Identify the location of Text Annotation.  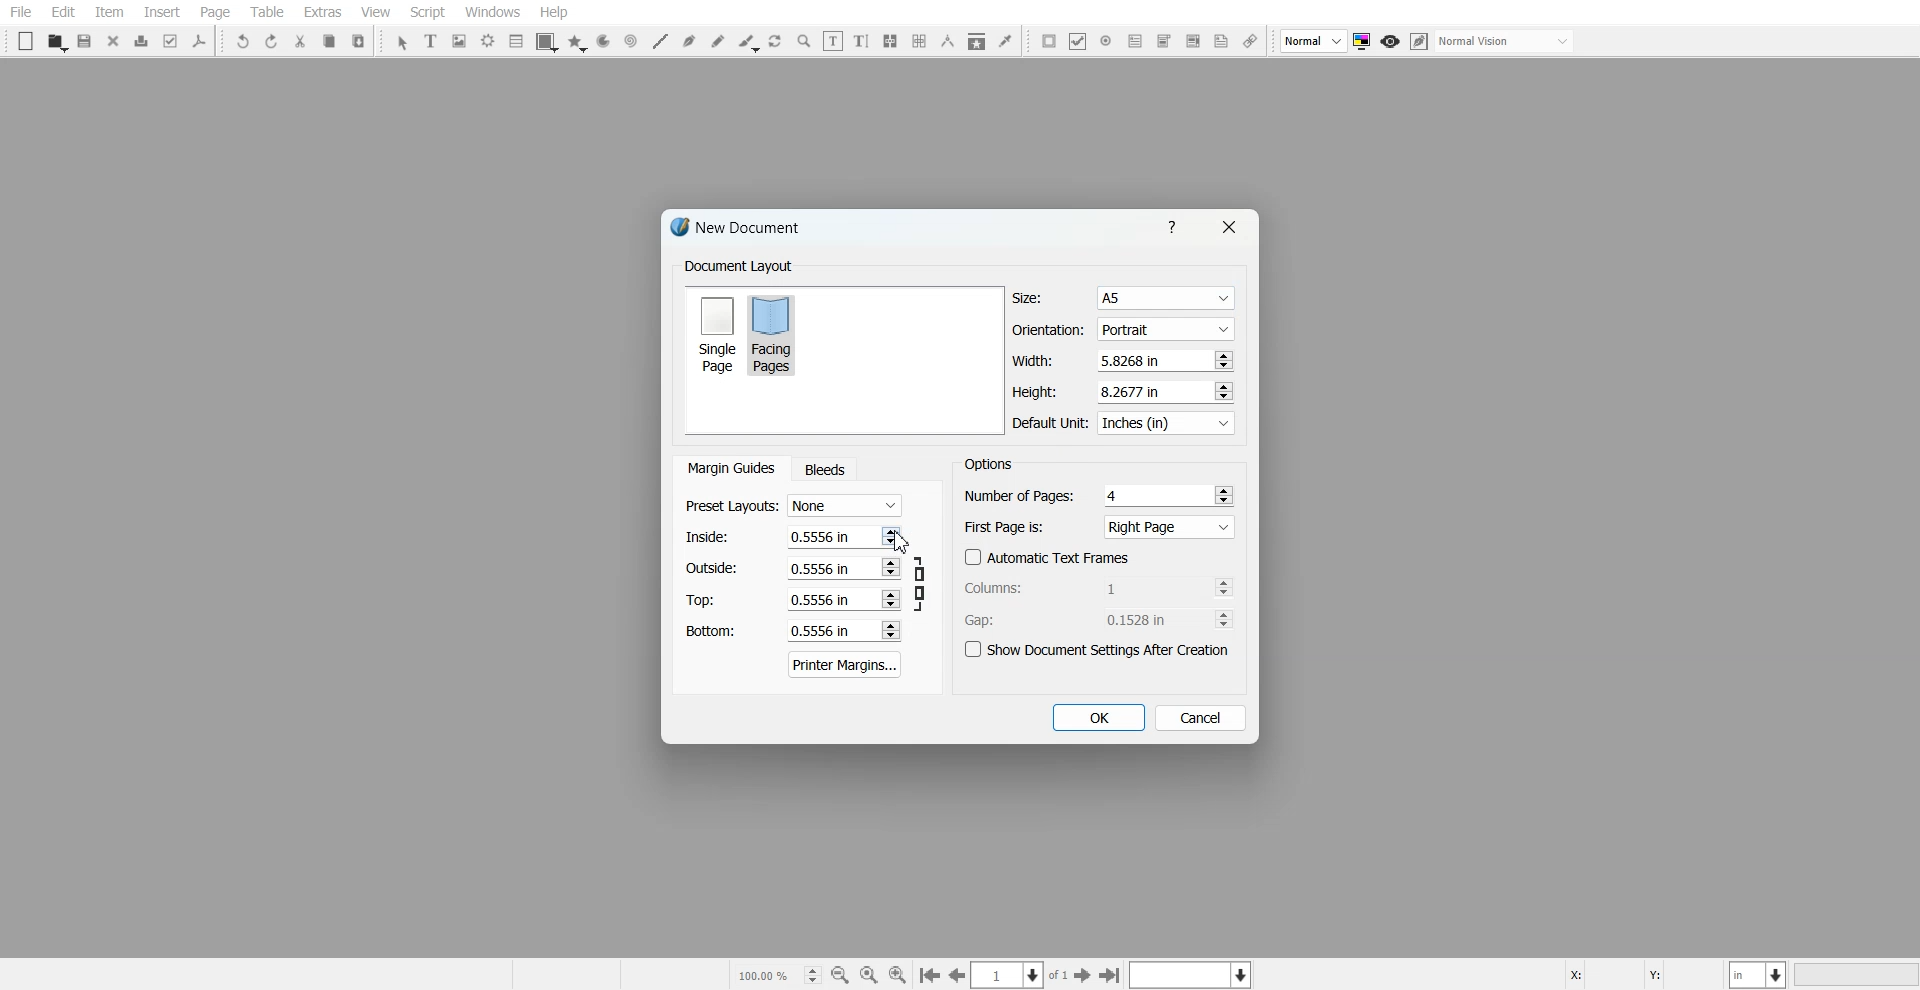
(1221, 42).